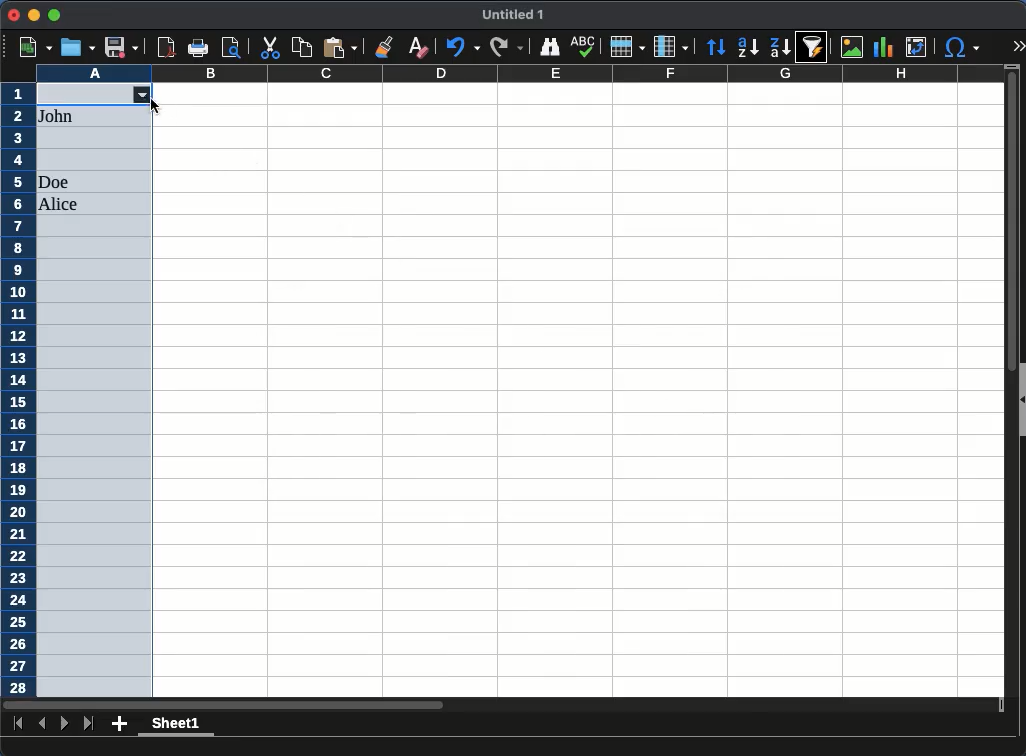 The width and height of the screenshot is (1026, 756). I want to click on maximize, so click(53, 15).